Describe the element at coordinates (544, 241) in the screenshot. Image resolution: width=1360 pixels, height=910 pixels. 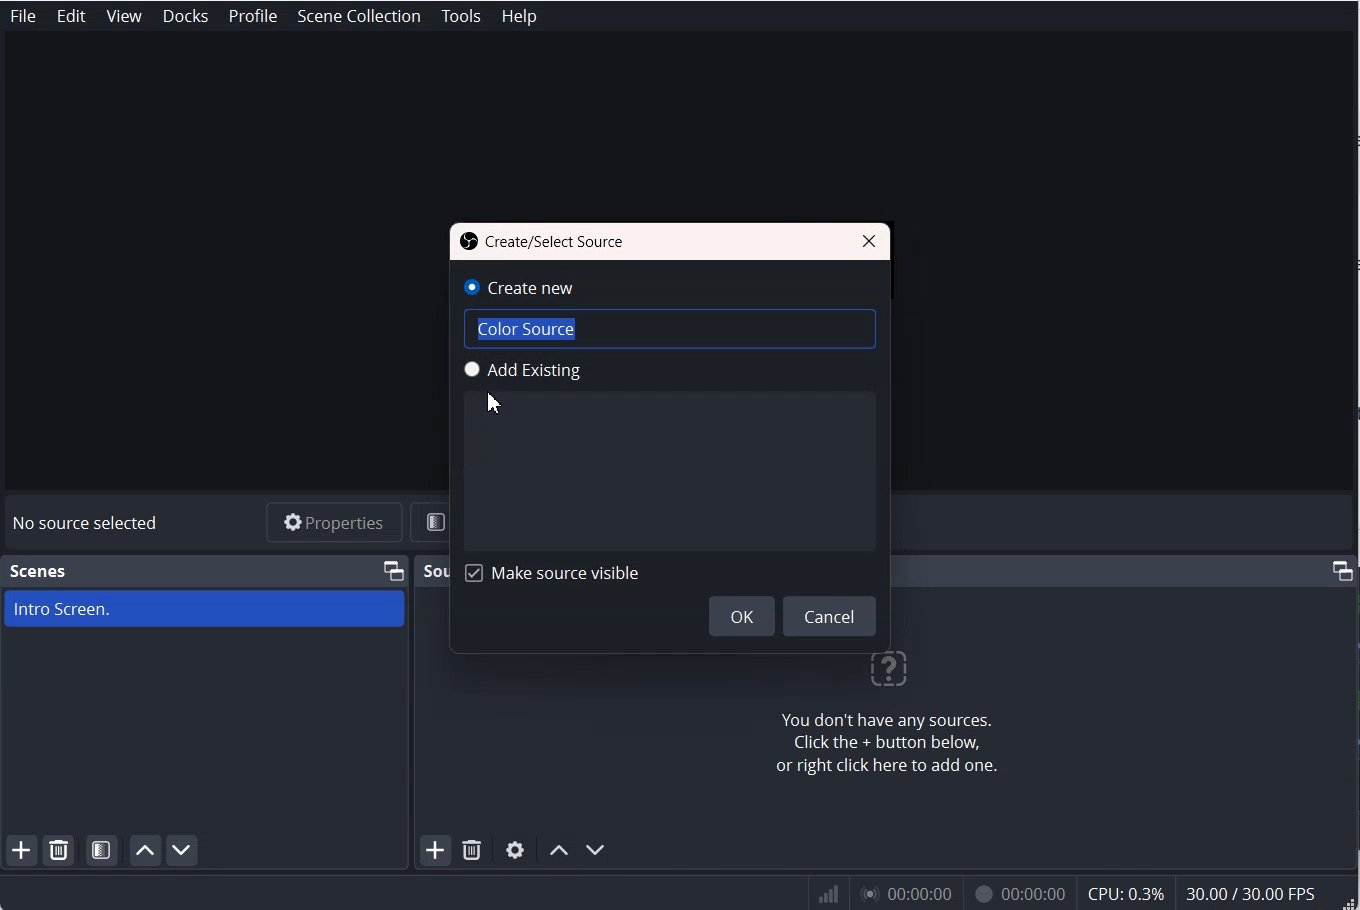
I see `Text` at that location.